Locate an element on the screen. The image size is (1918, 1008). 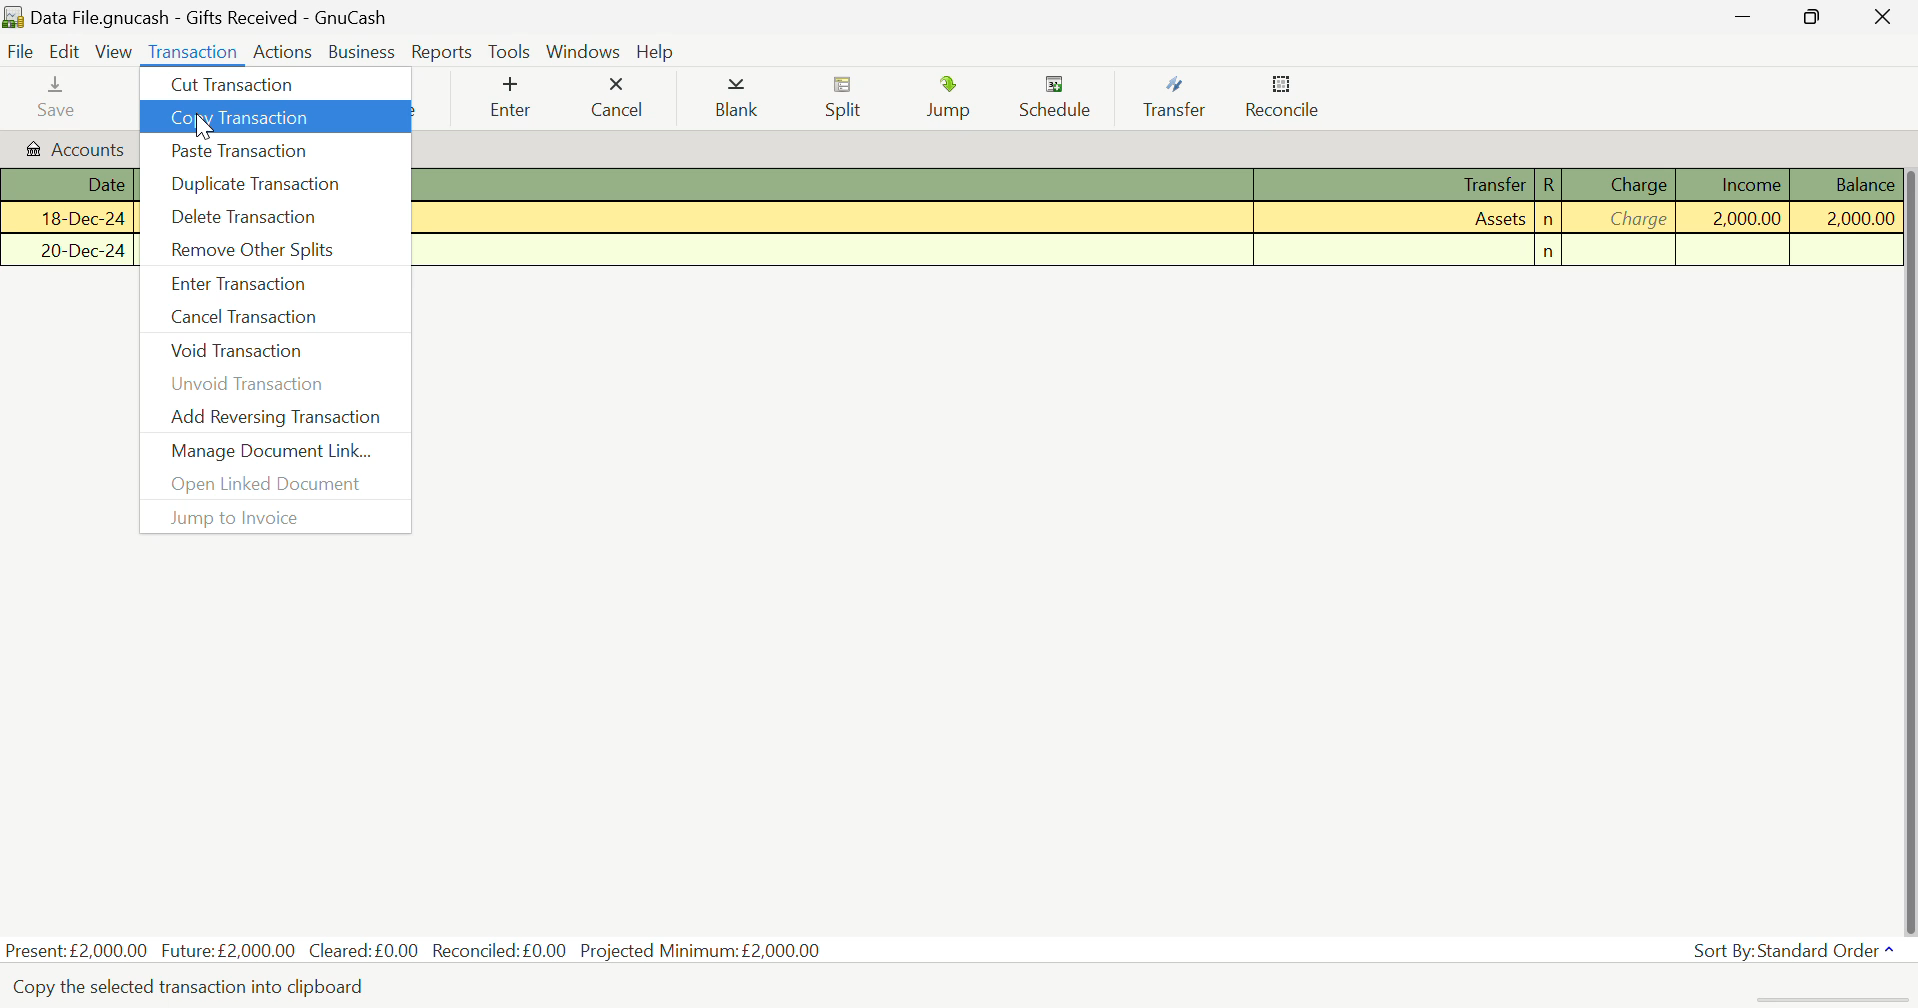
Income is located at coordinates (1737, 218).